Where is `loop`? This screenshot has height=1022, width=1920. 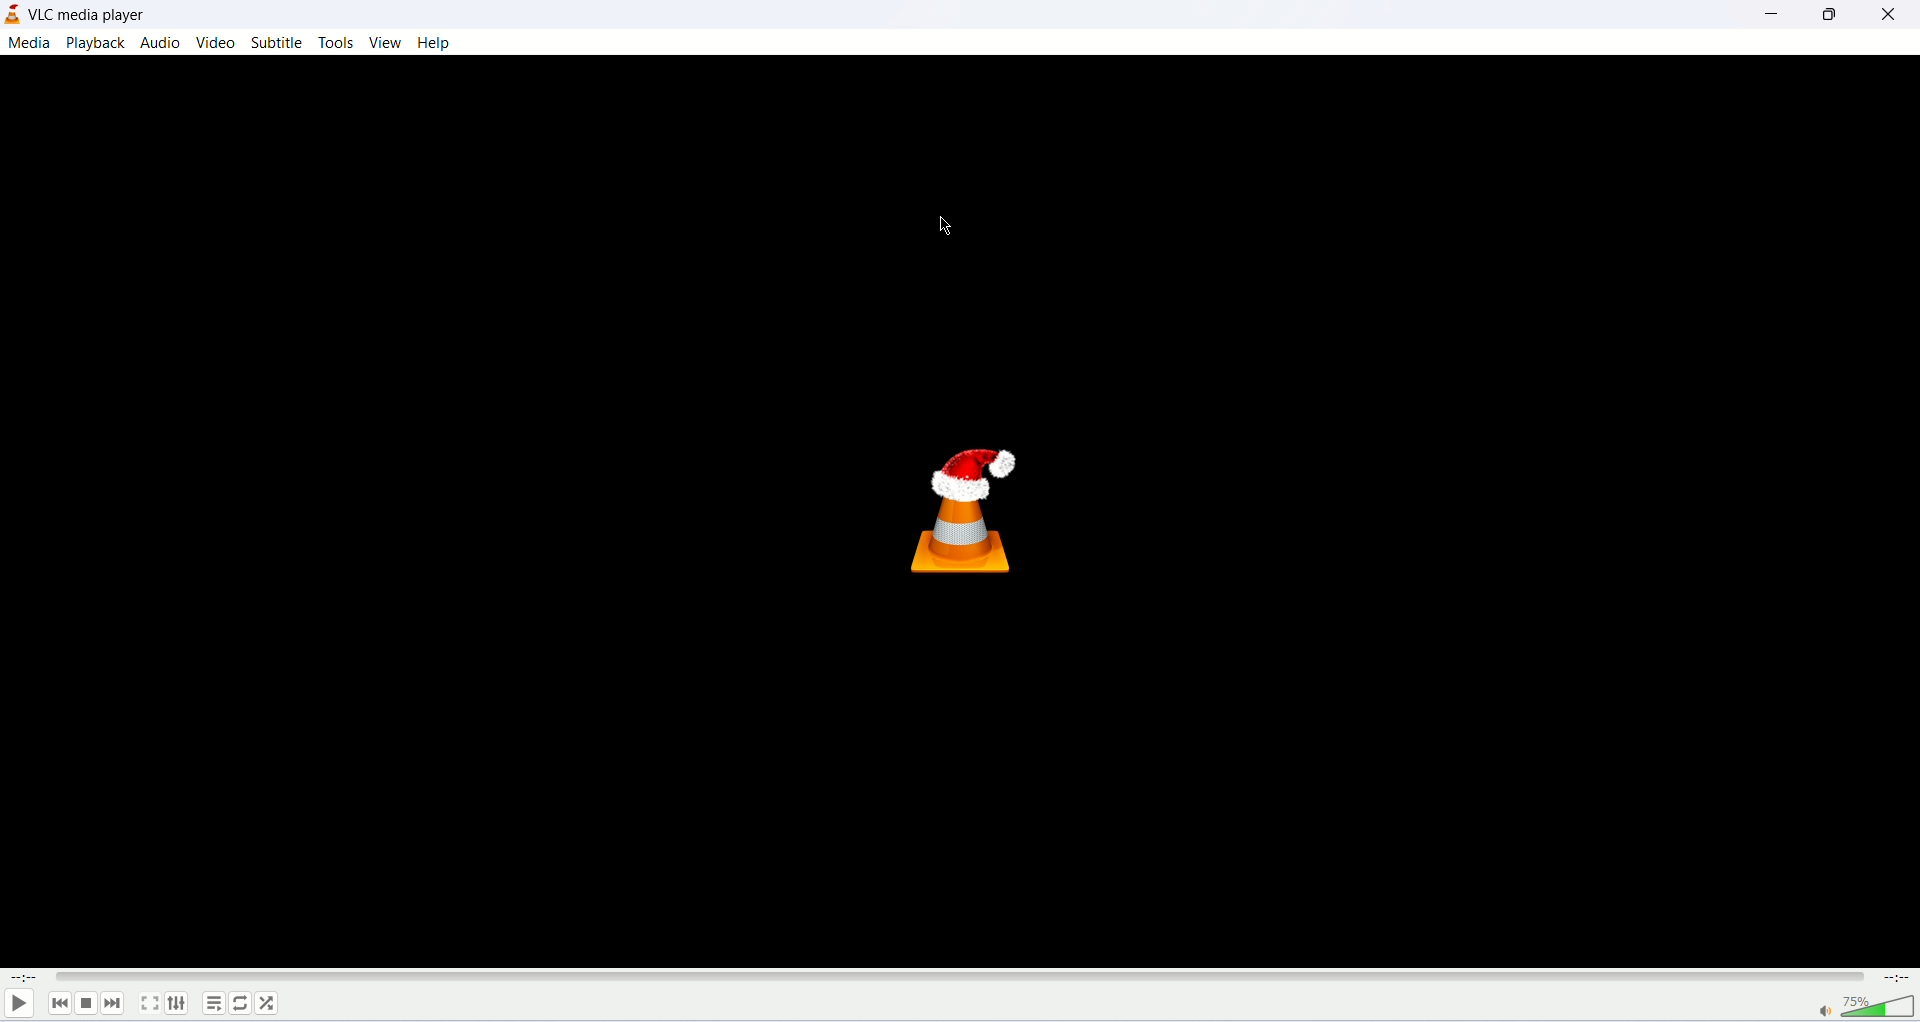 loop is located at coordinates (239, 1003).